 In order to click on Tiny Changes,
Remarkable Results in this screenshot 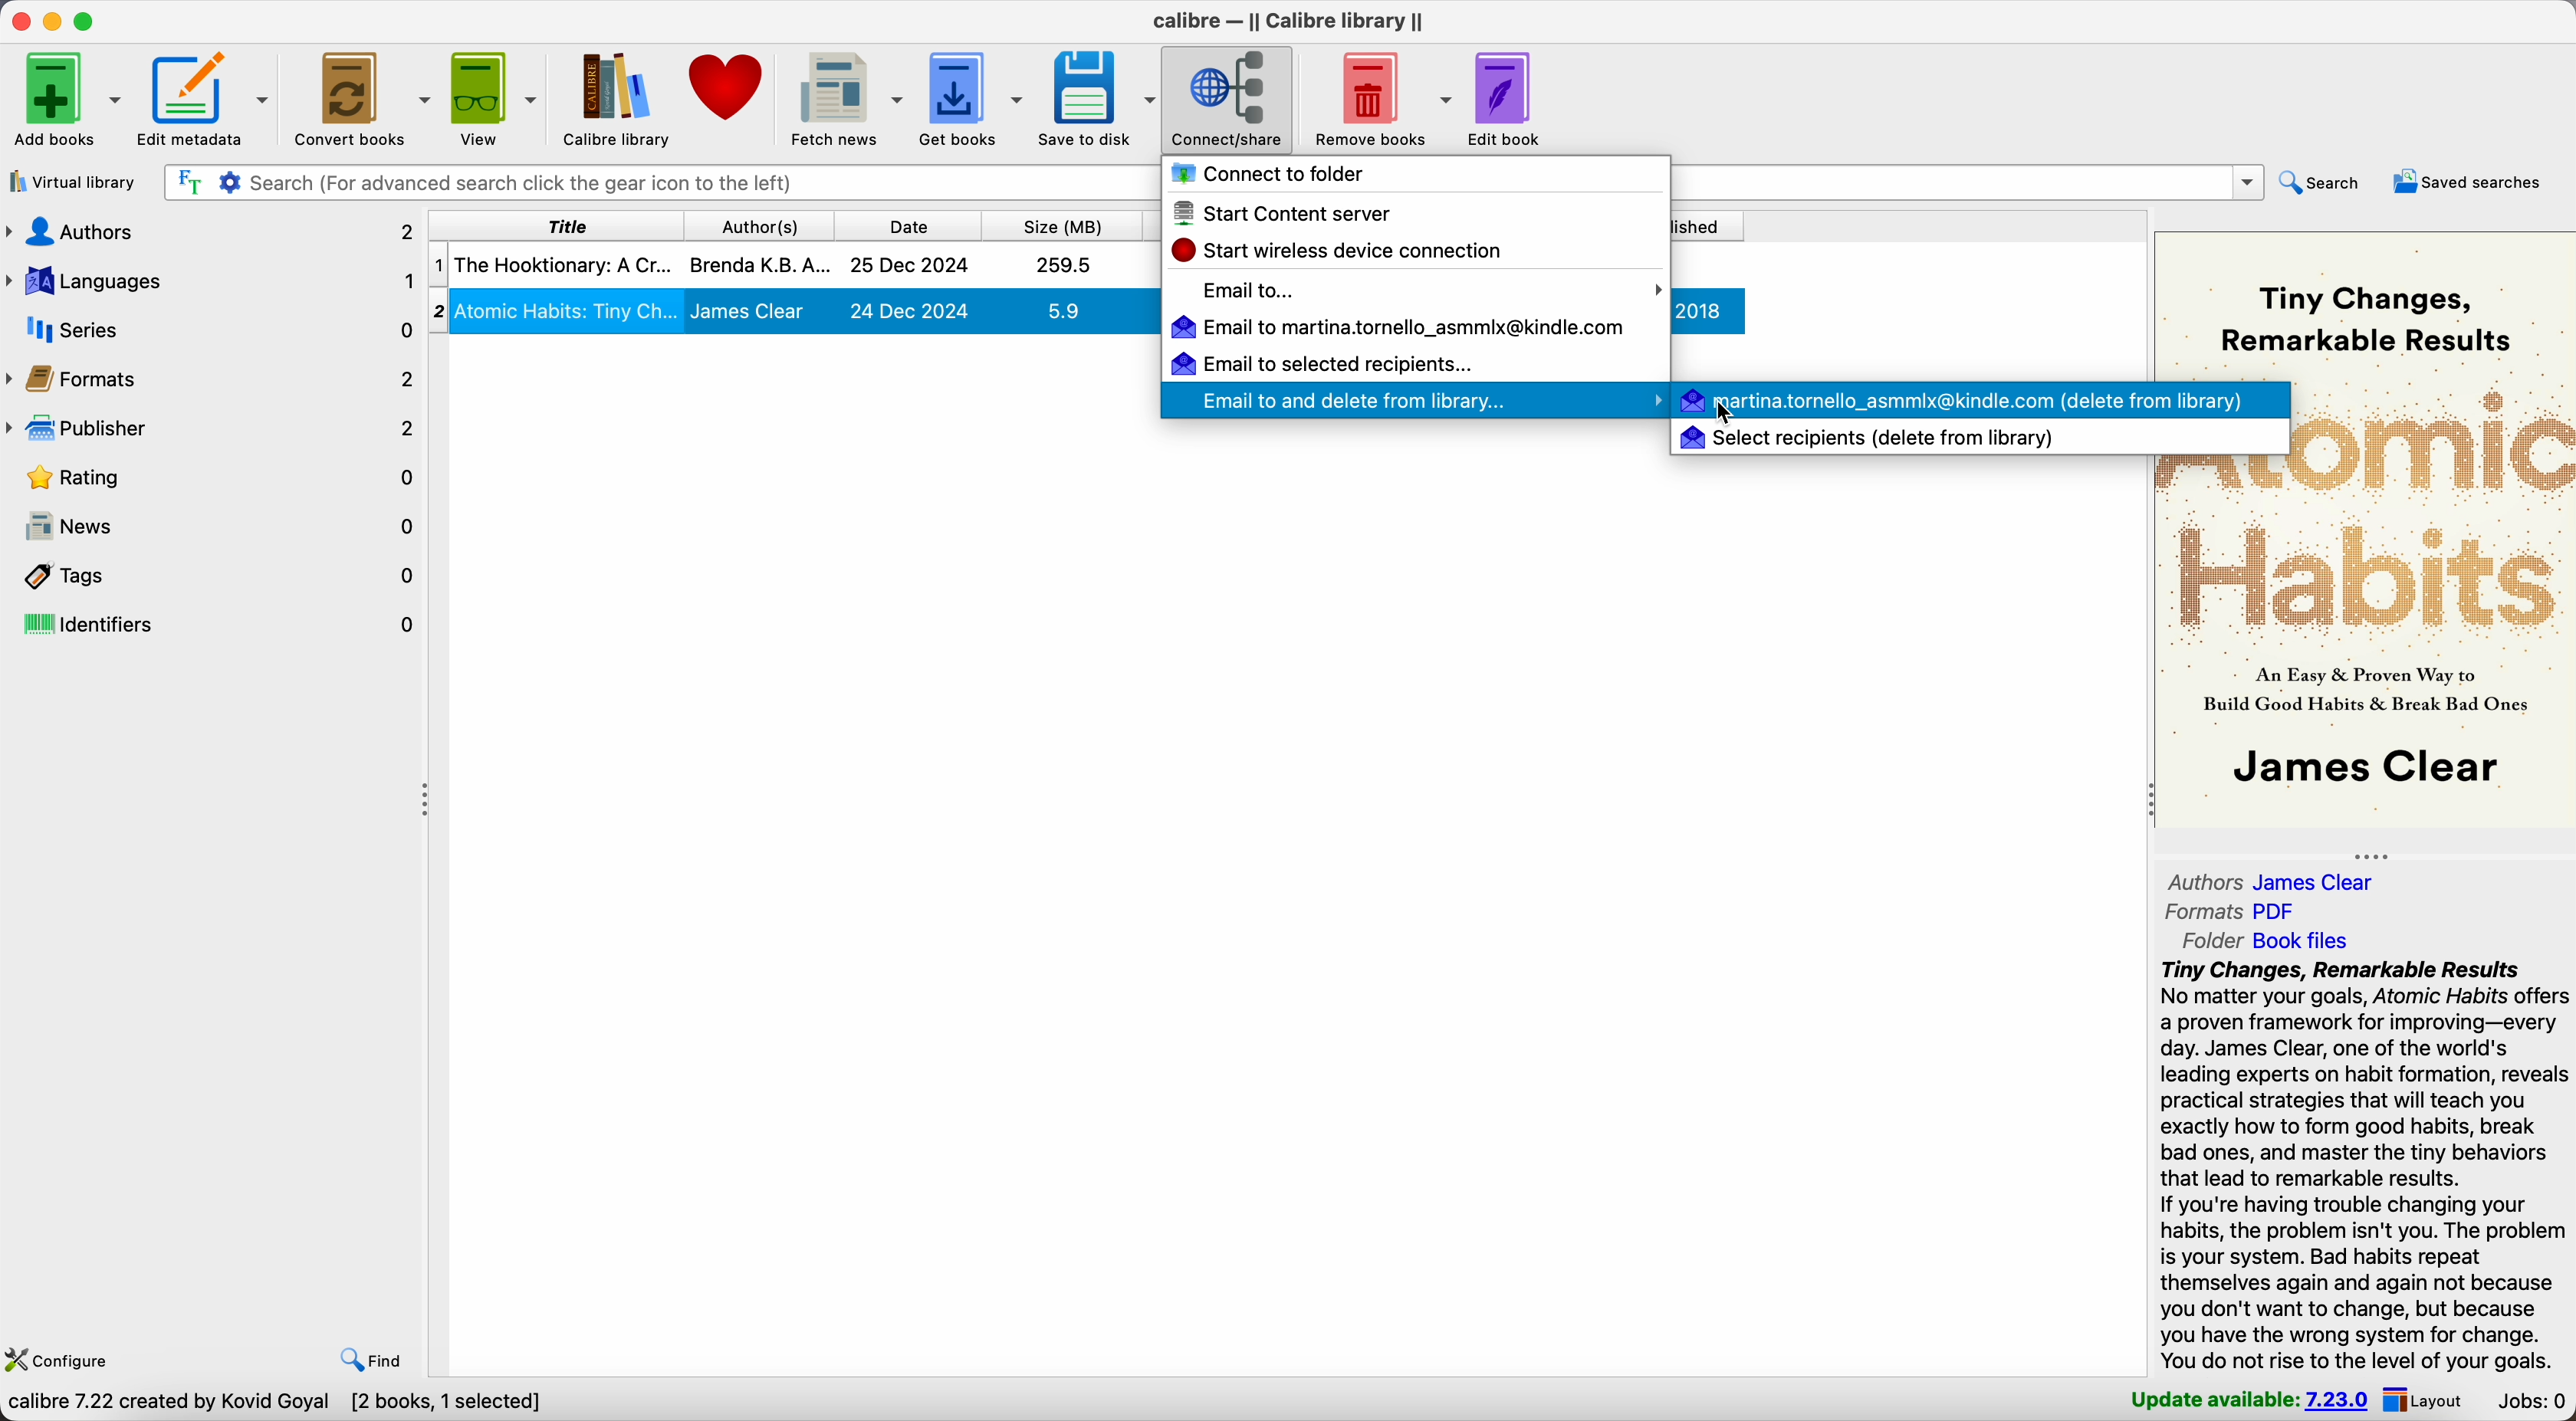, I will do `click(2362, 317)`.